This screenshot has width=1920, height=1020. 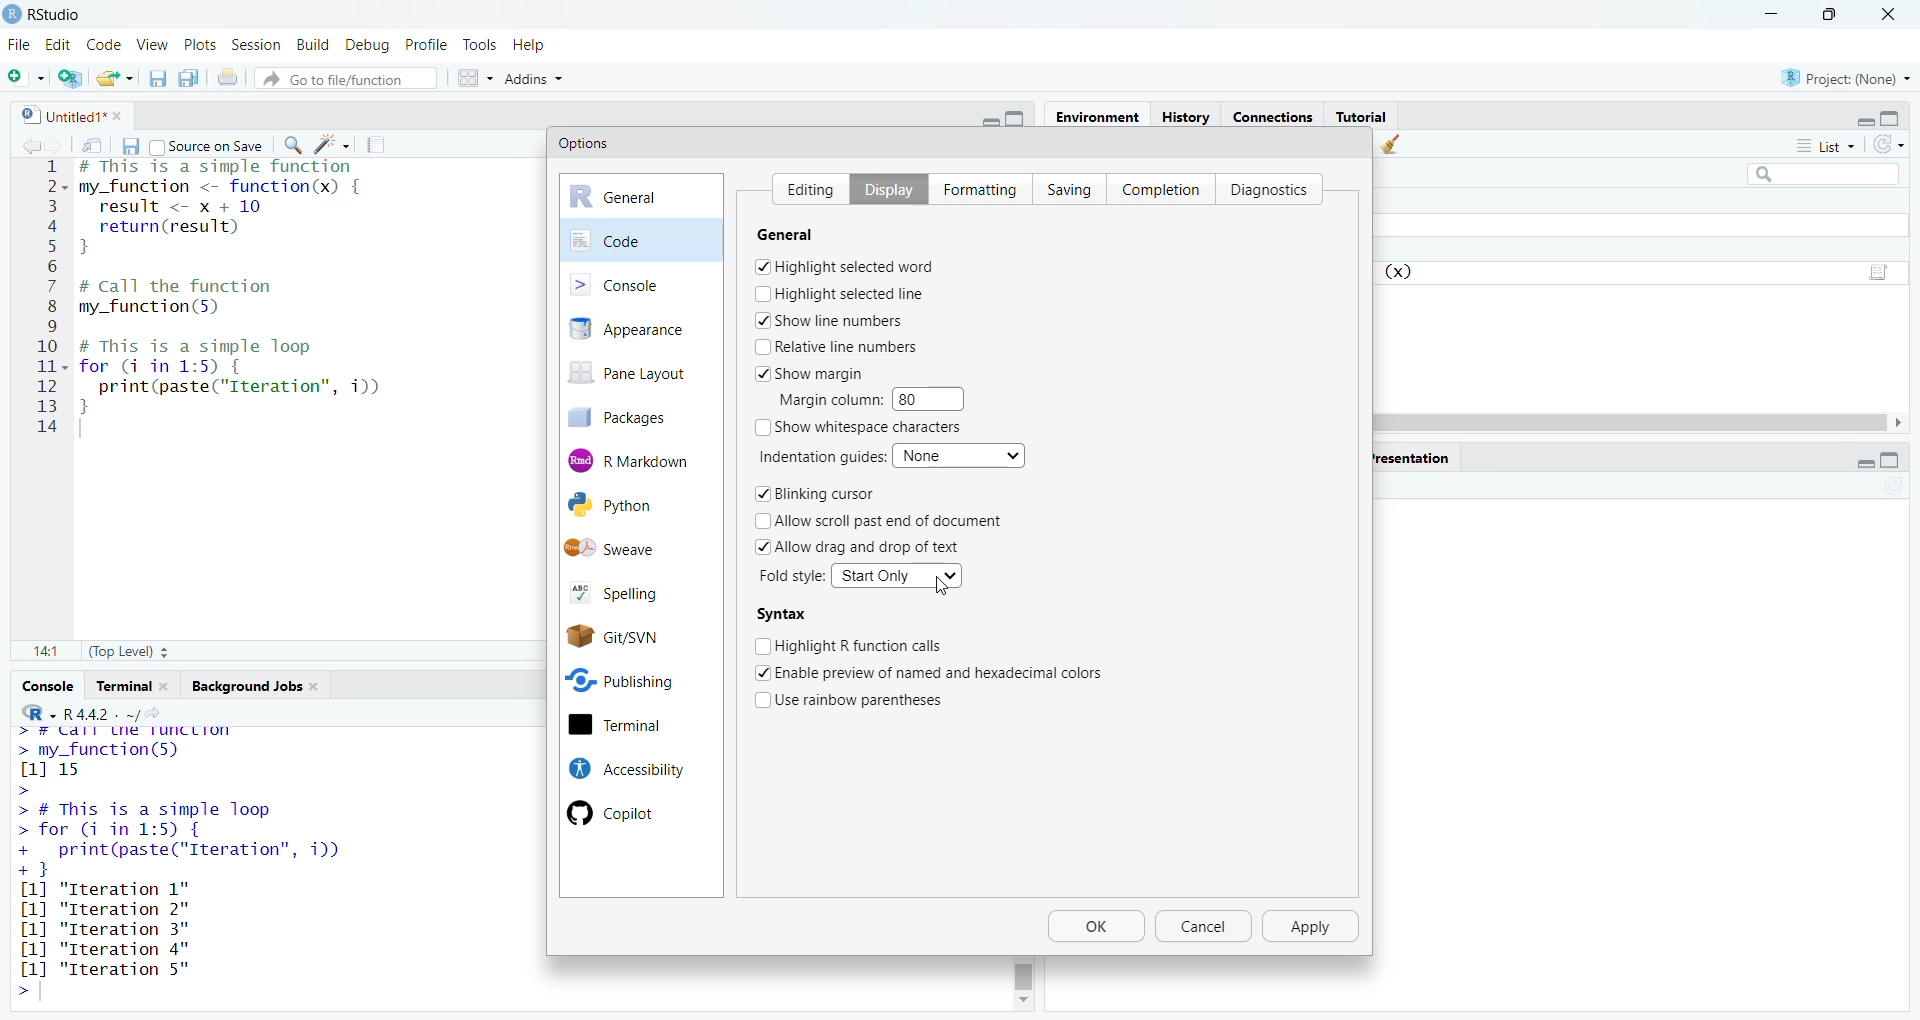 What do you see at coordinates (1770, 12) in the screenshot?
I see `minimize` at bounding box center [1770, 12].